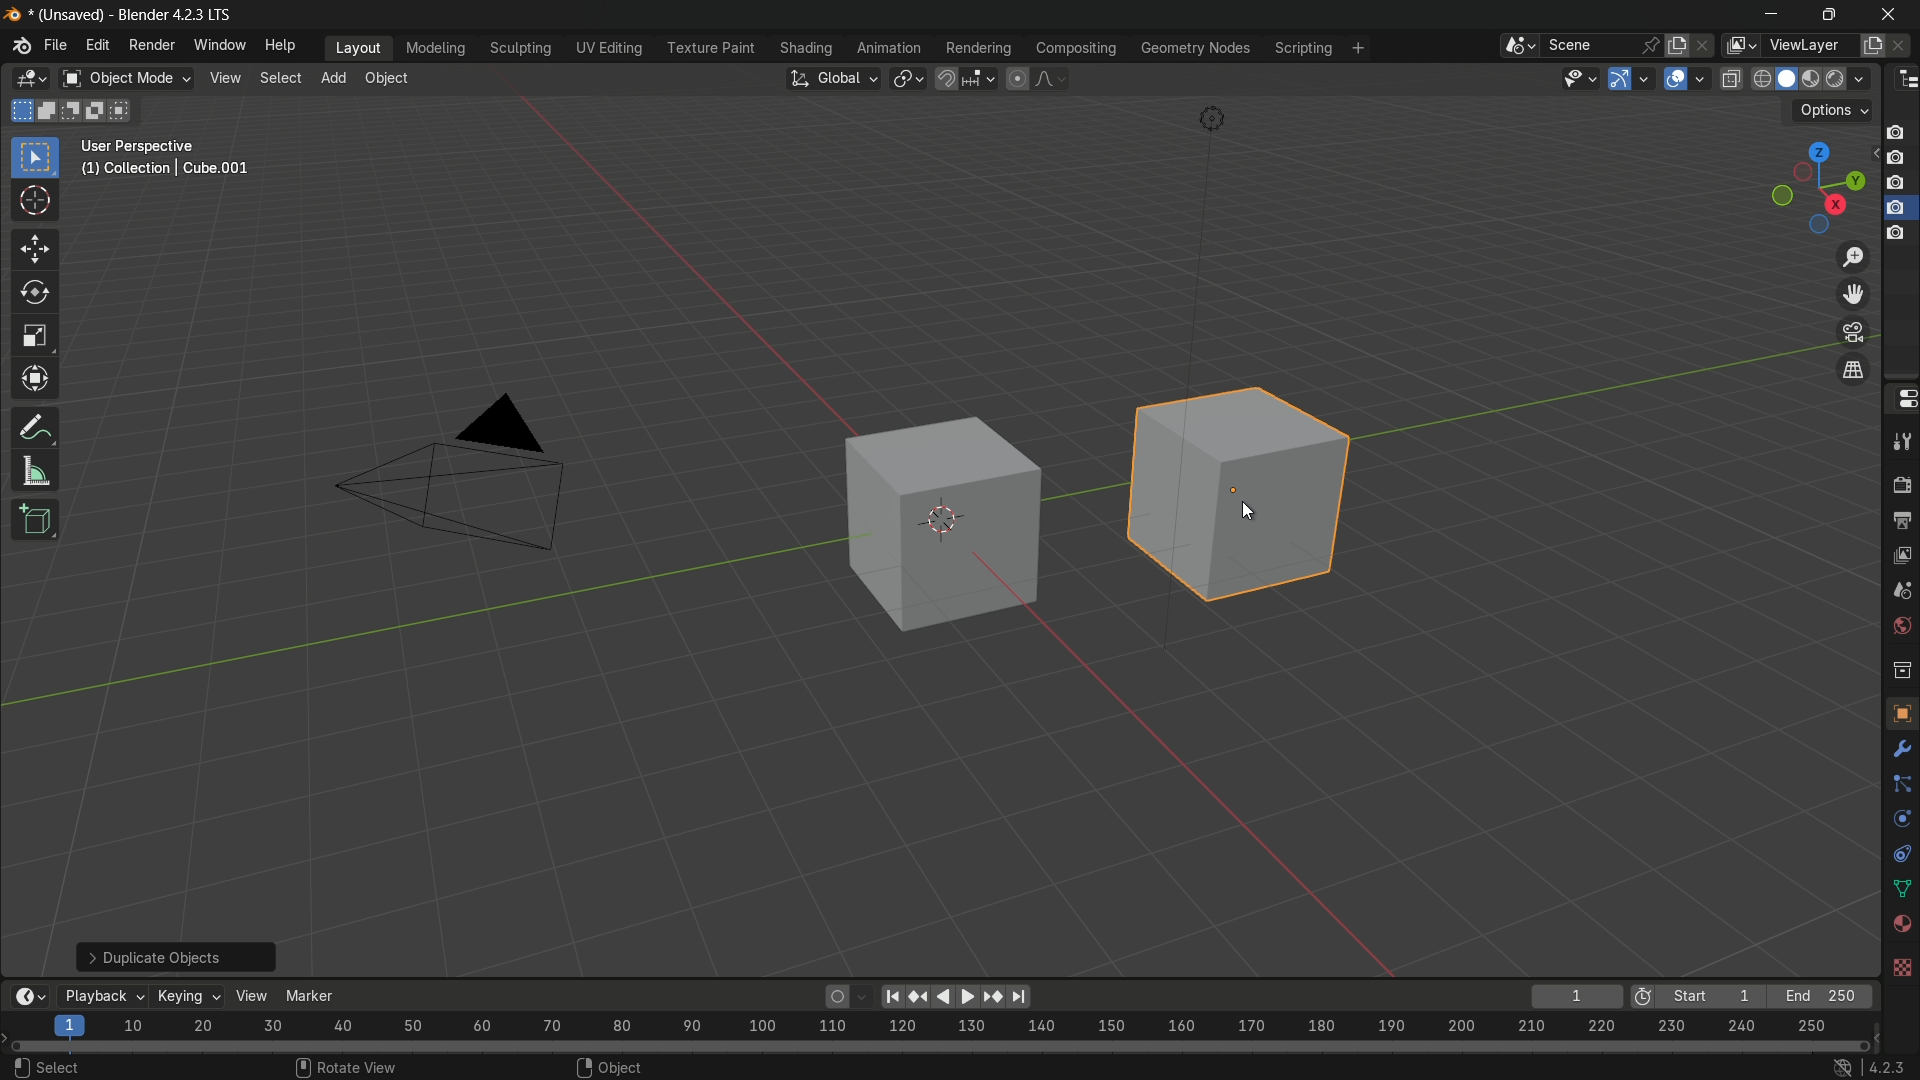 The width and height of the screenshot is (1920, 1080). I want to click on modifier, so click(1901, 745).